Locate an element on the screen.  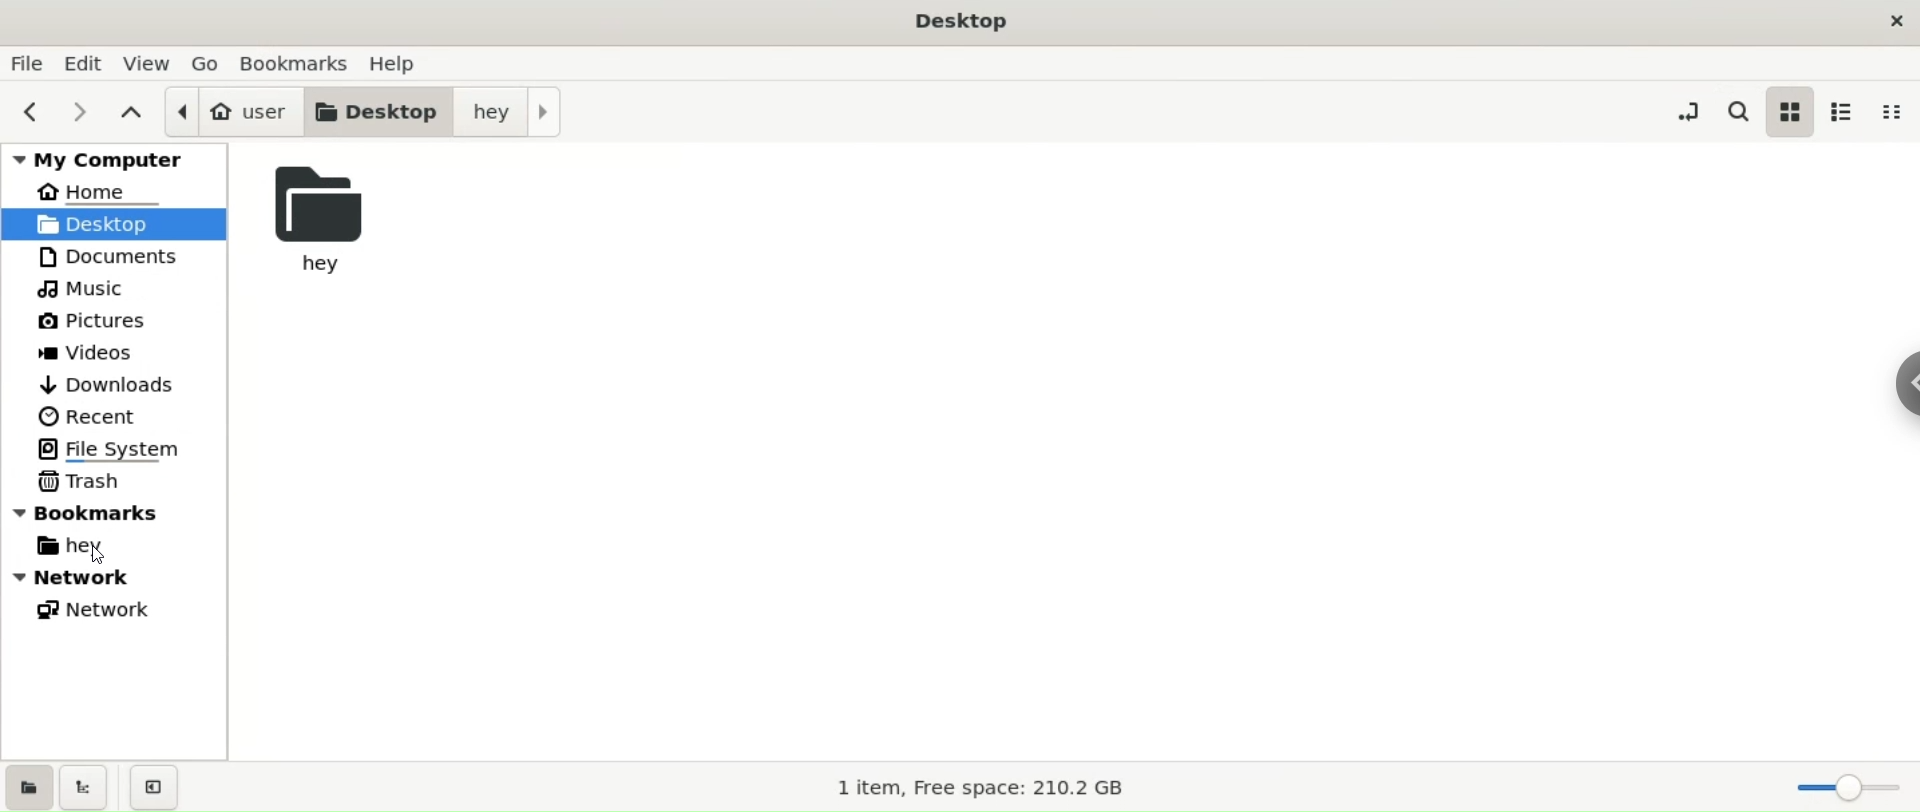
recent is located at coordinates (93, 417).